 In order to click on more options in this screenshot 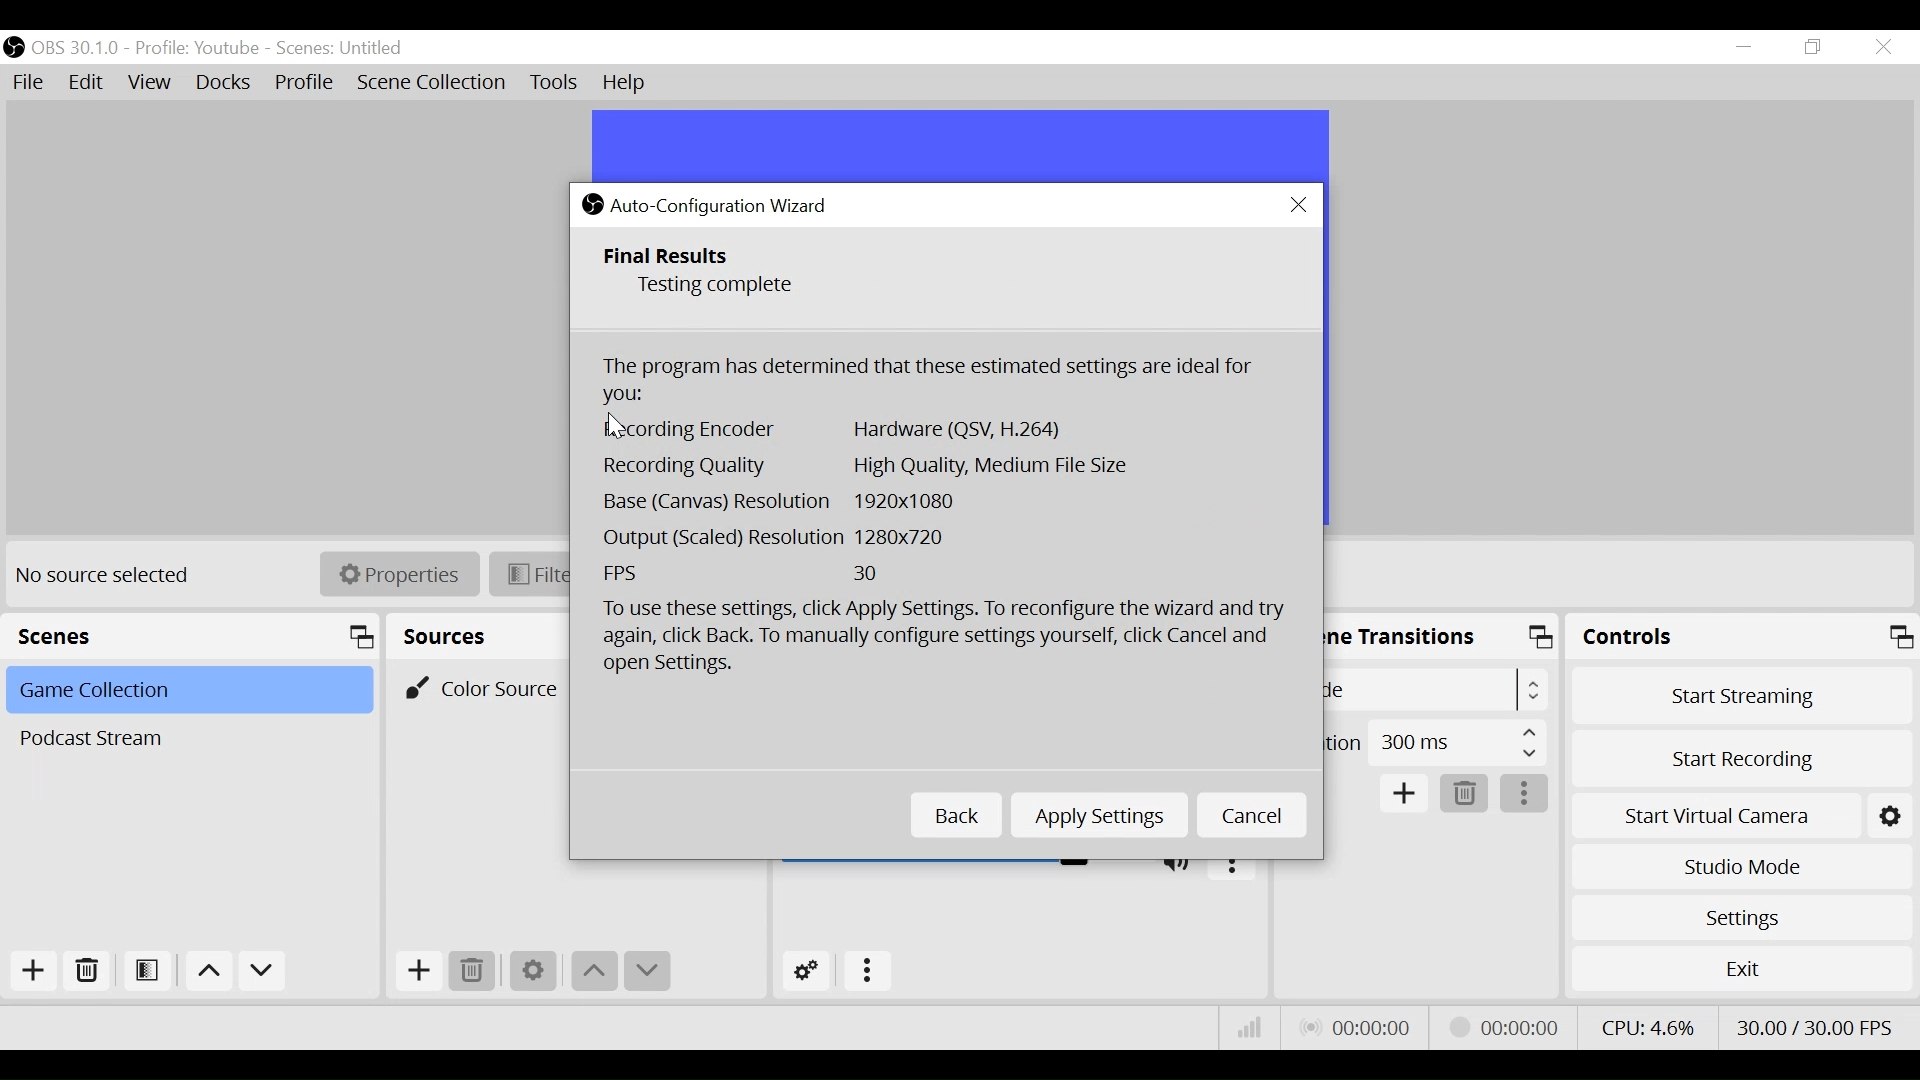, I will do `click(869, 973)`.